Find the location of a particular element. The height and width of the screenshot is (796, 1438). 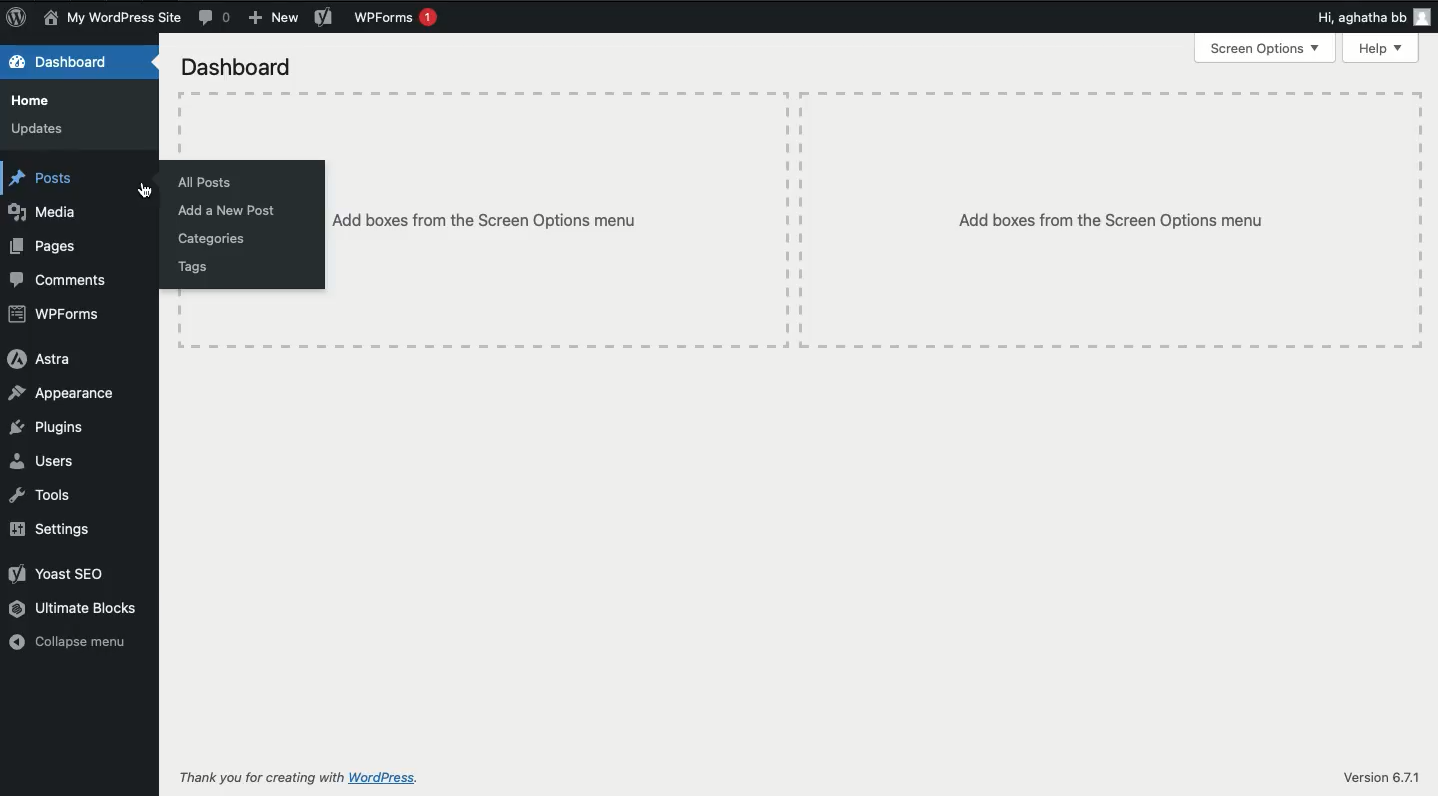

Tools  is located at coordinates (42, 497).